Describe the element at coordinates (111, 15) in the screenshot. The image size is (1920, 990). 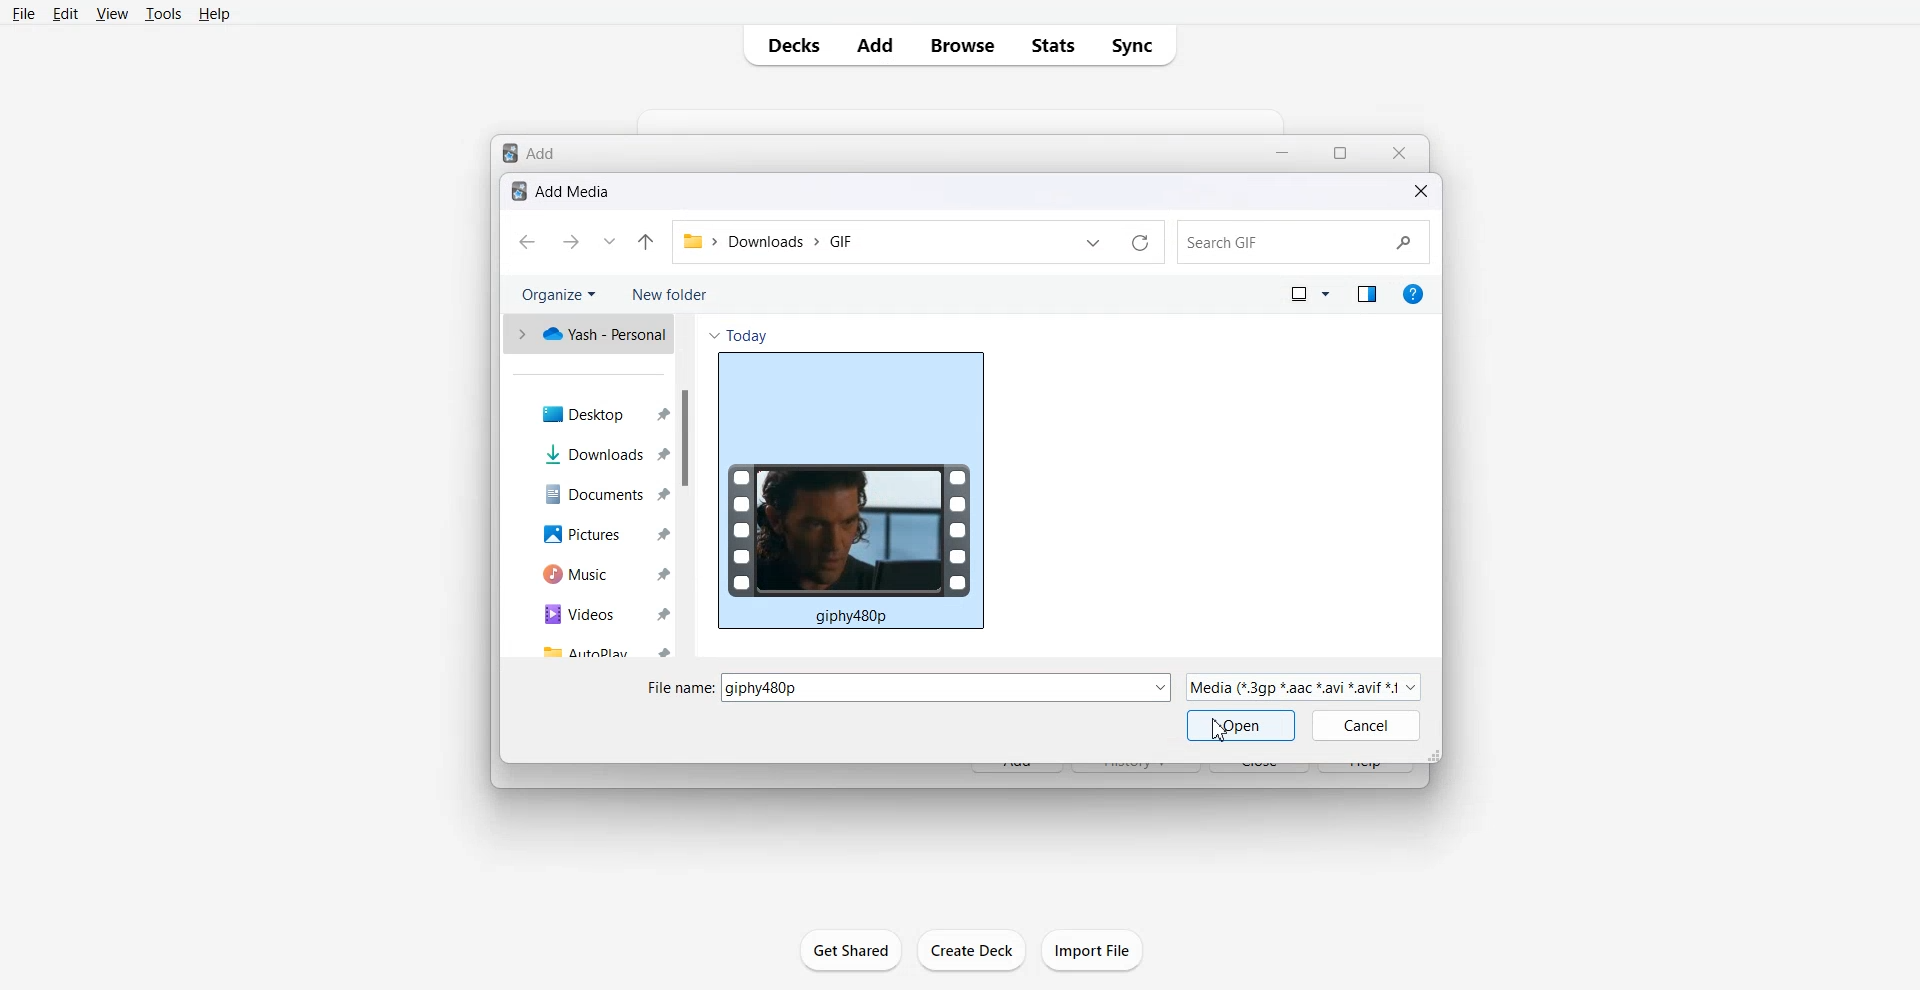
I see `View` at that location.